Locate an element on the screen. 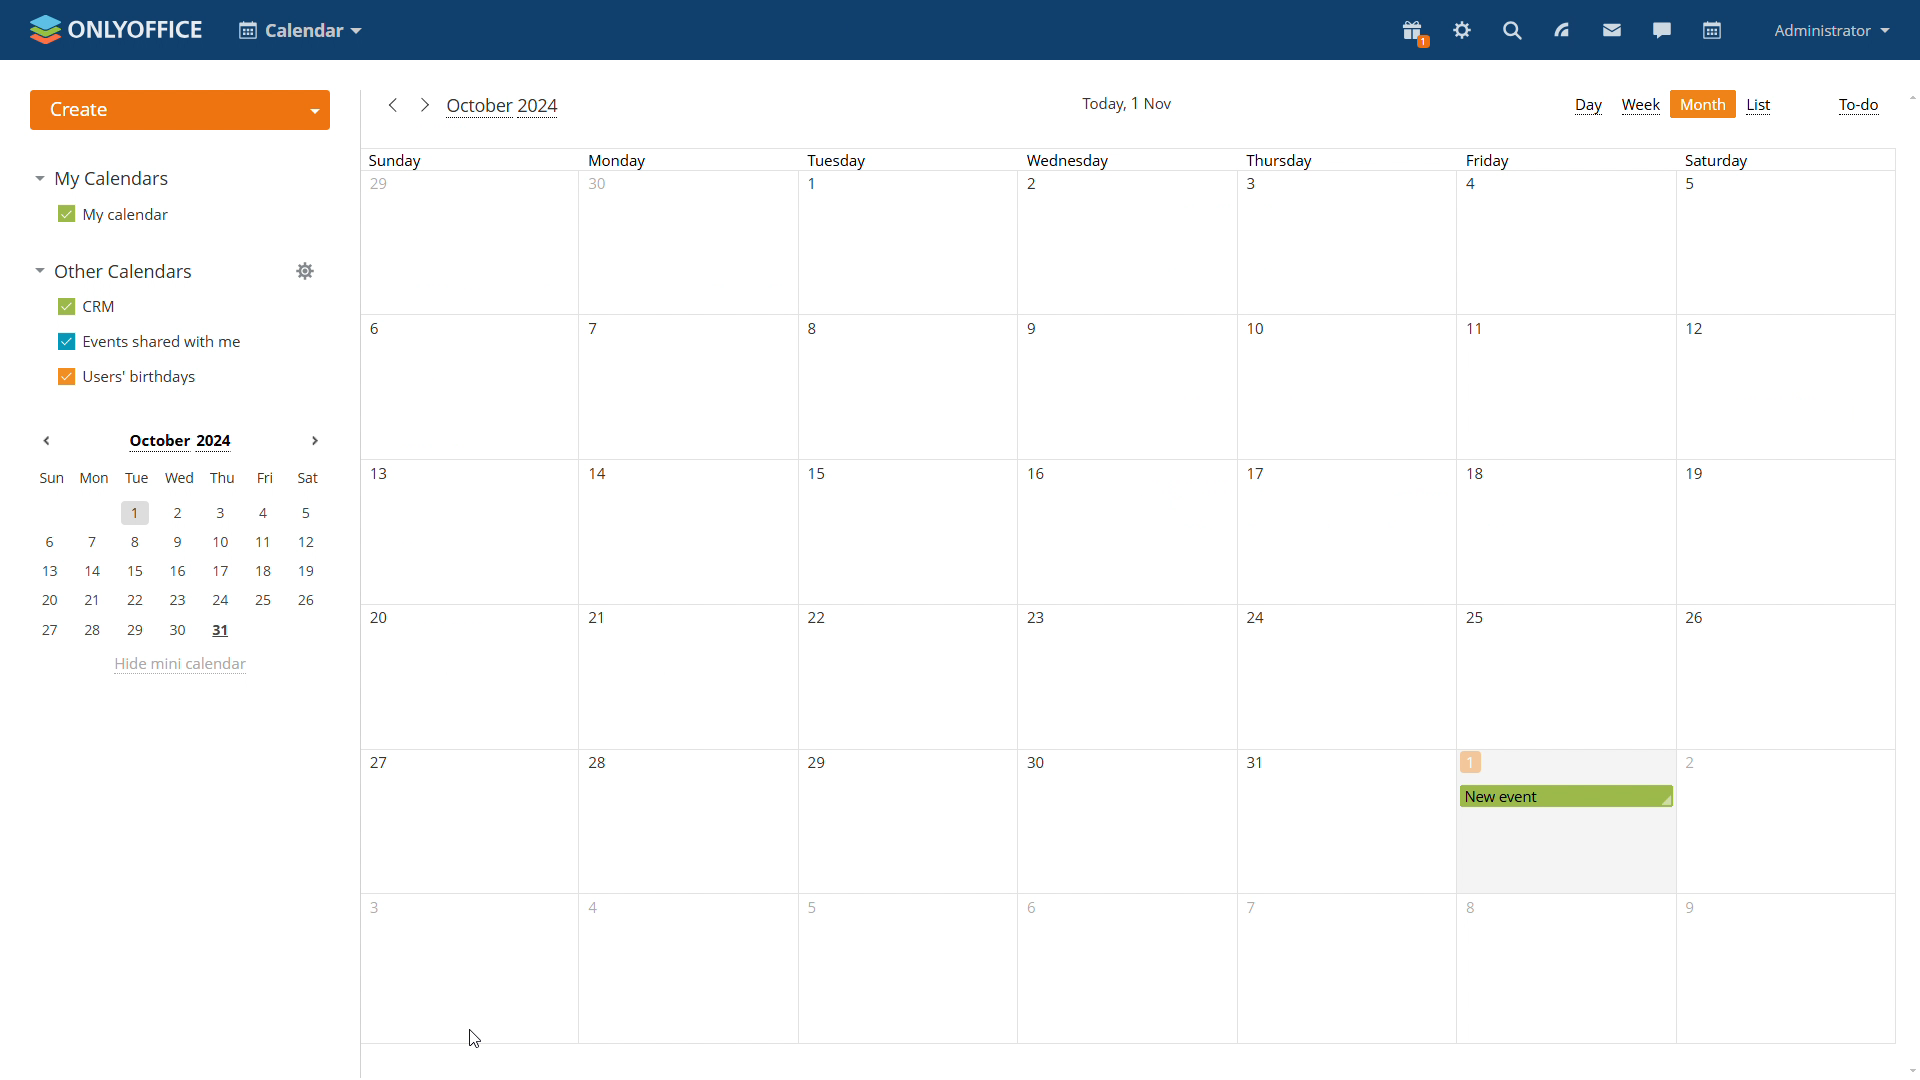 Image resolution: width=1920 pixels, height=1080 pixels. mini calendar is located at coordinates (178, 555).